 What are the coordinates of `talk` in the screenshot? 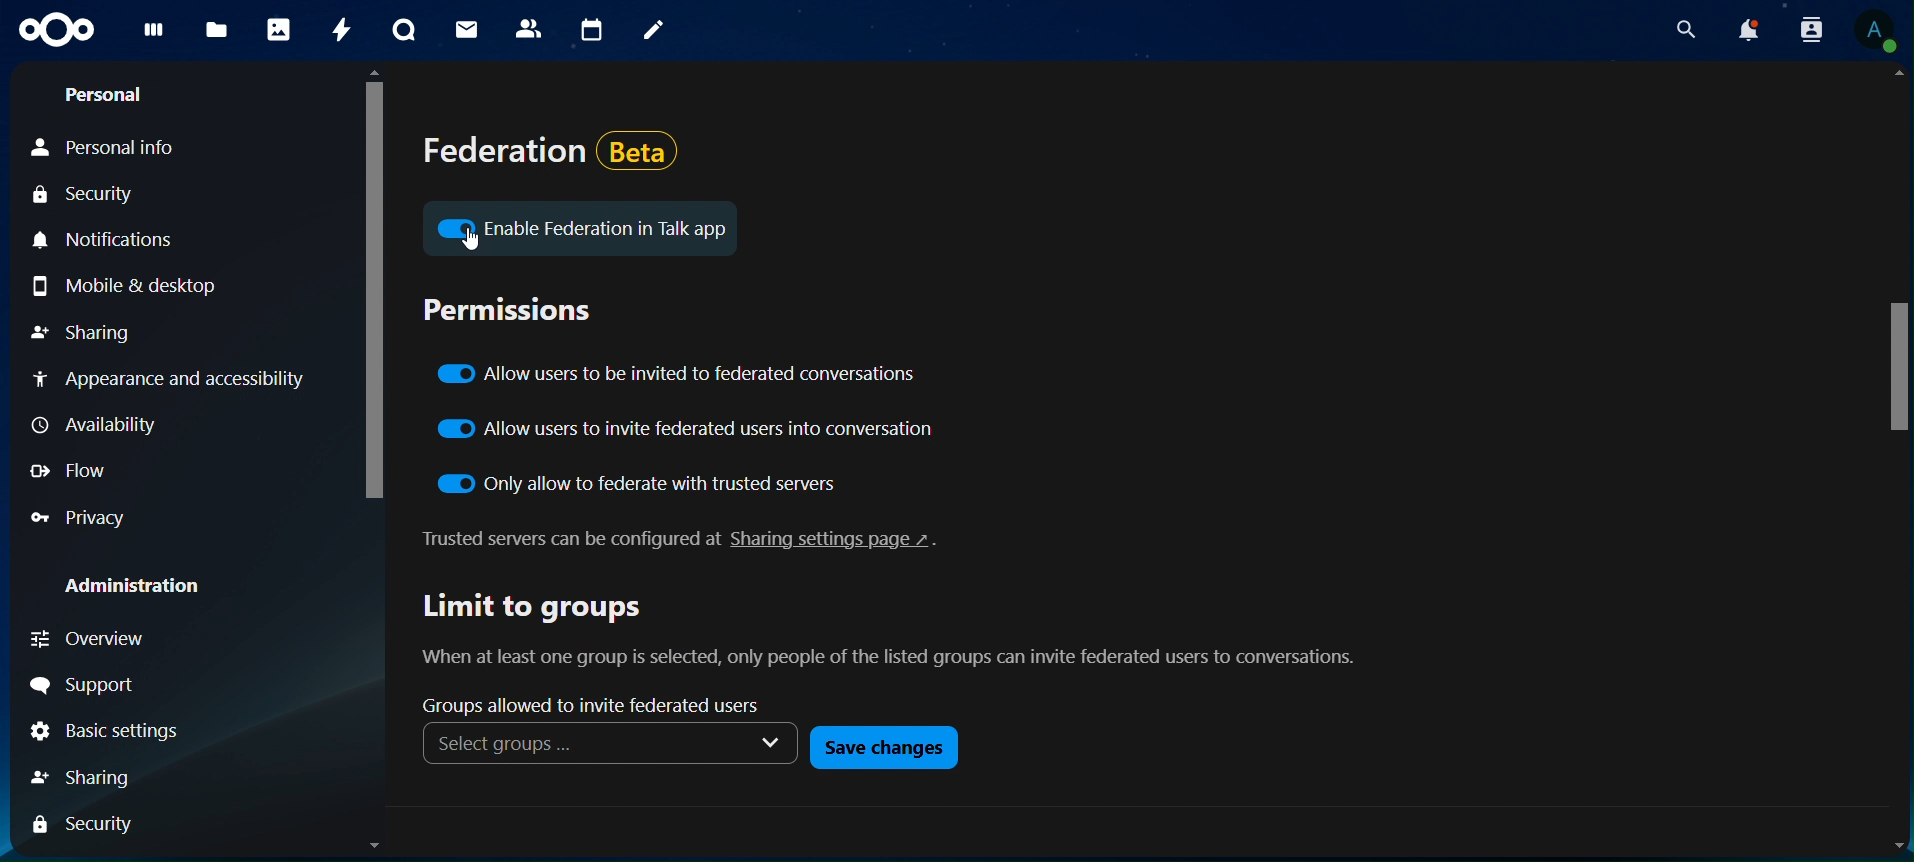 It's located at (404, 31).